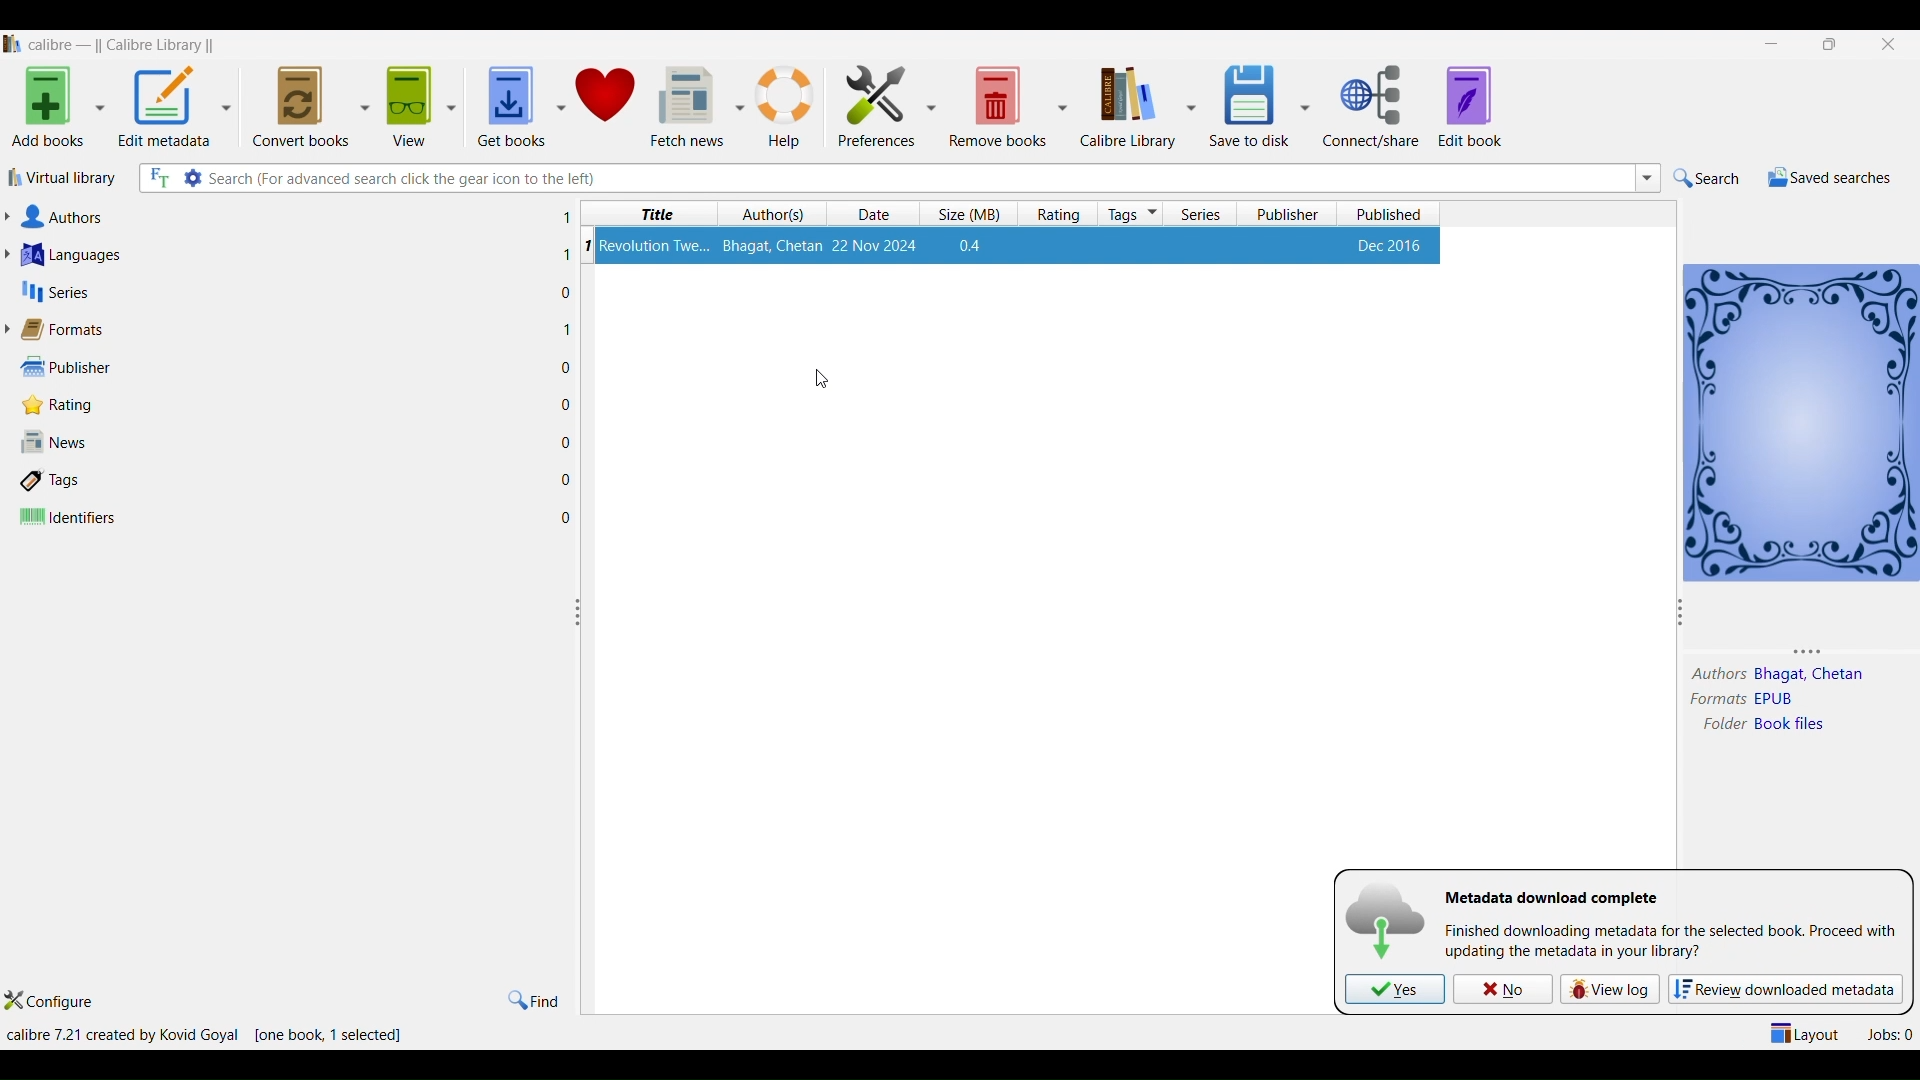  What do you see at coordinates (13, 255) in the screenshot?
I see `languages list dropdown button` at bounding box center [13, 255].